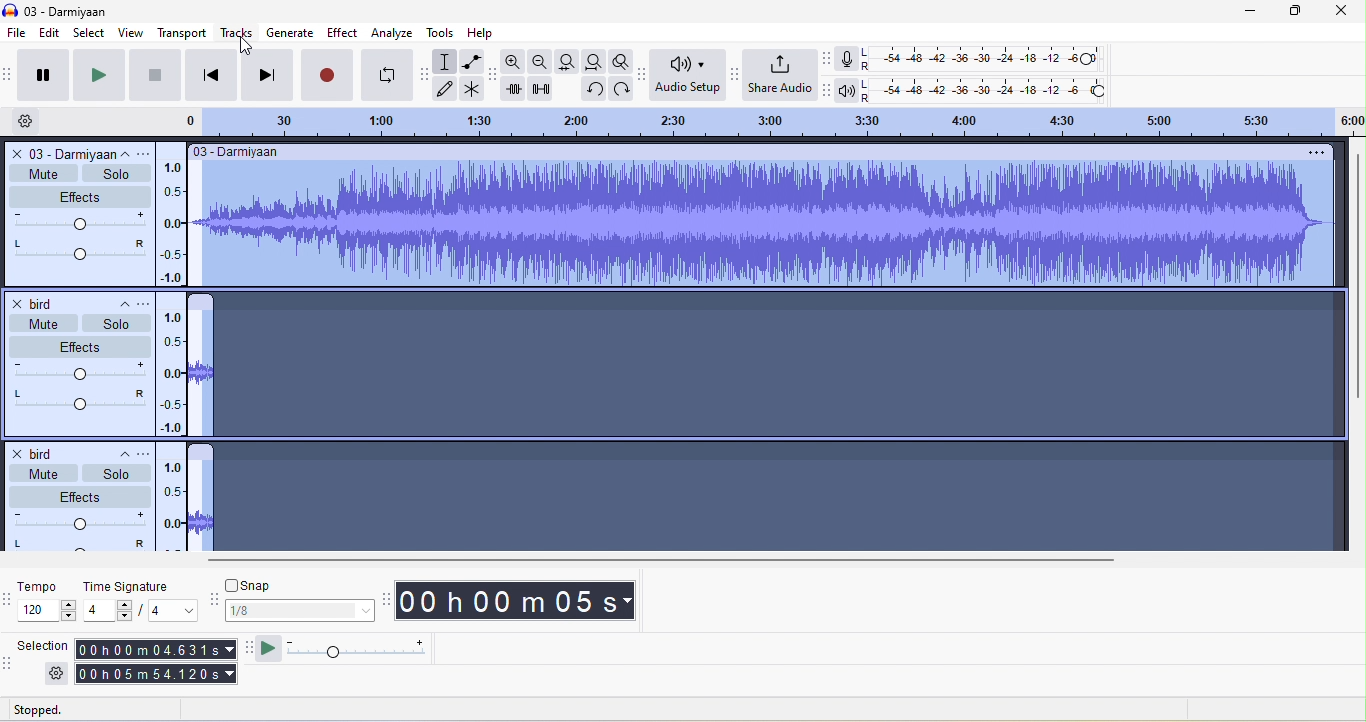 The height and width of the screenshot is (722, 1366). I want to click on linear, so click(170, 216).